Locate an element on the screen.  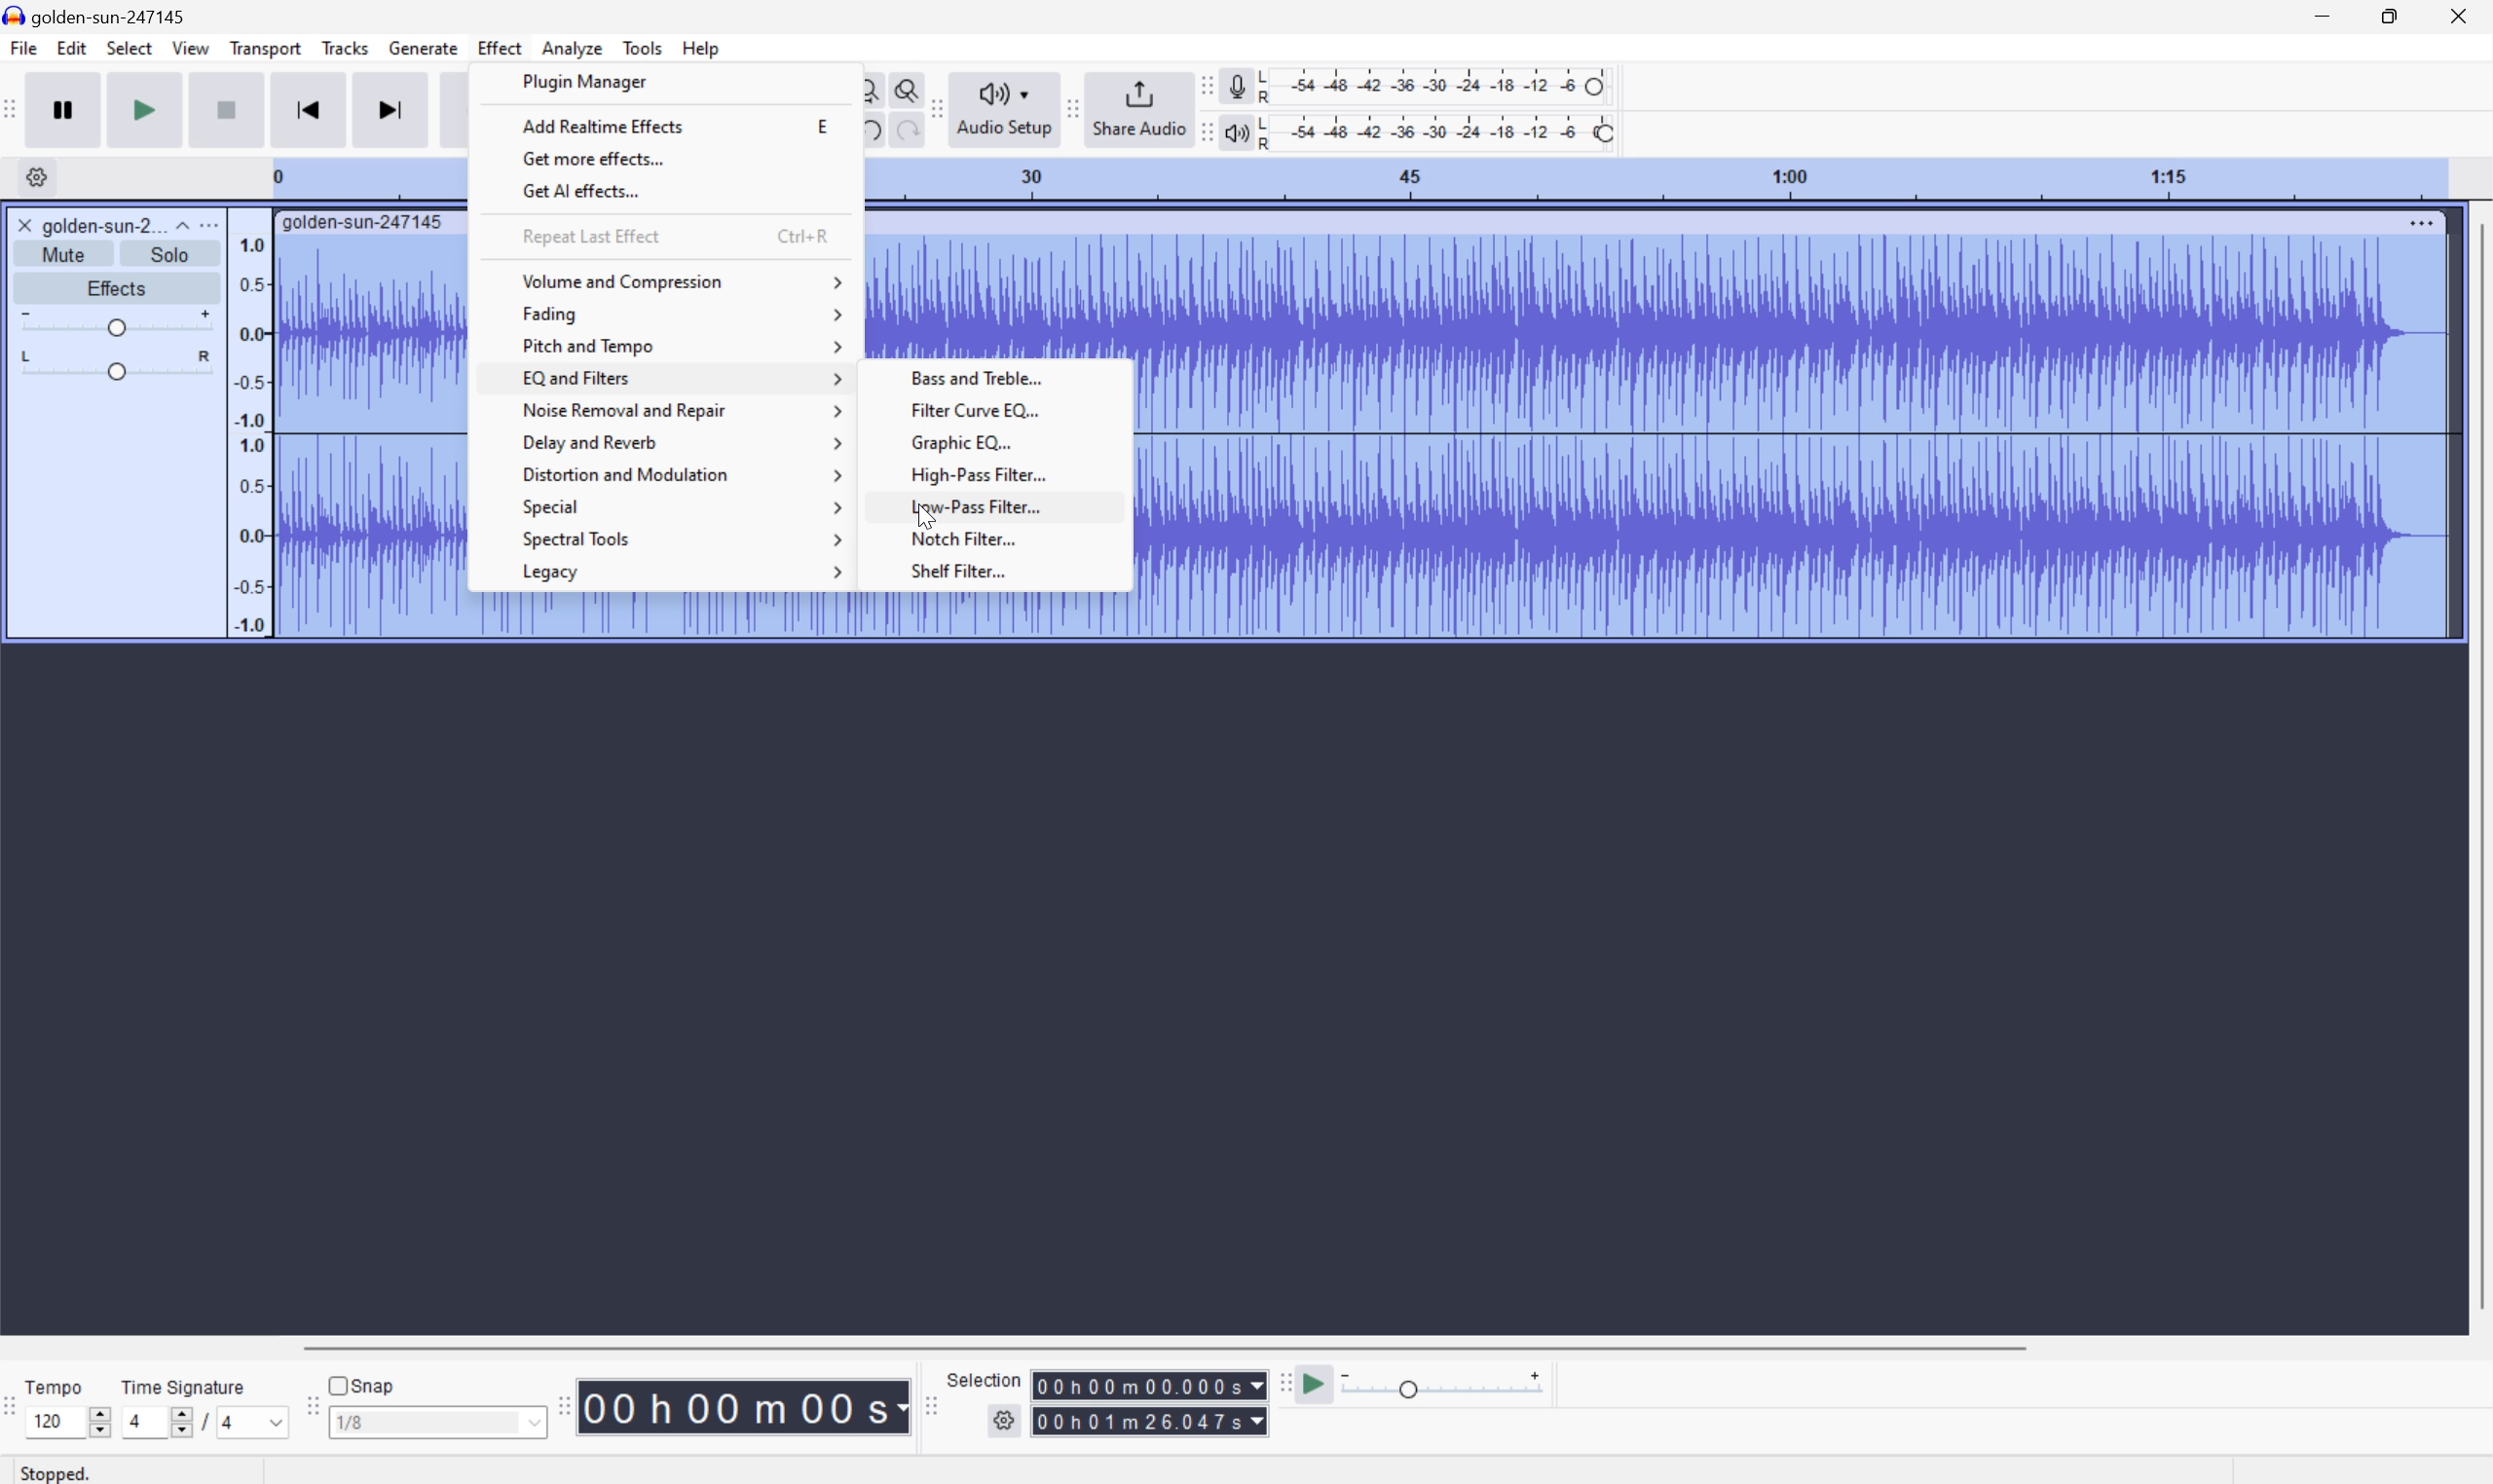
Tracks is located at coordinates (345, 46).